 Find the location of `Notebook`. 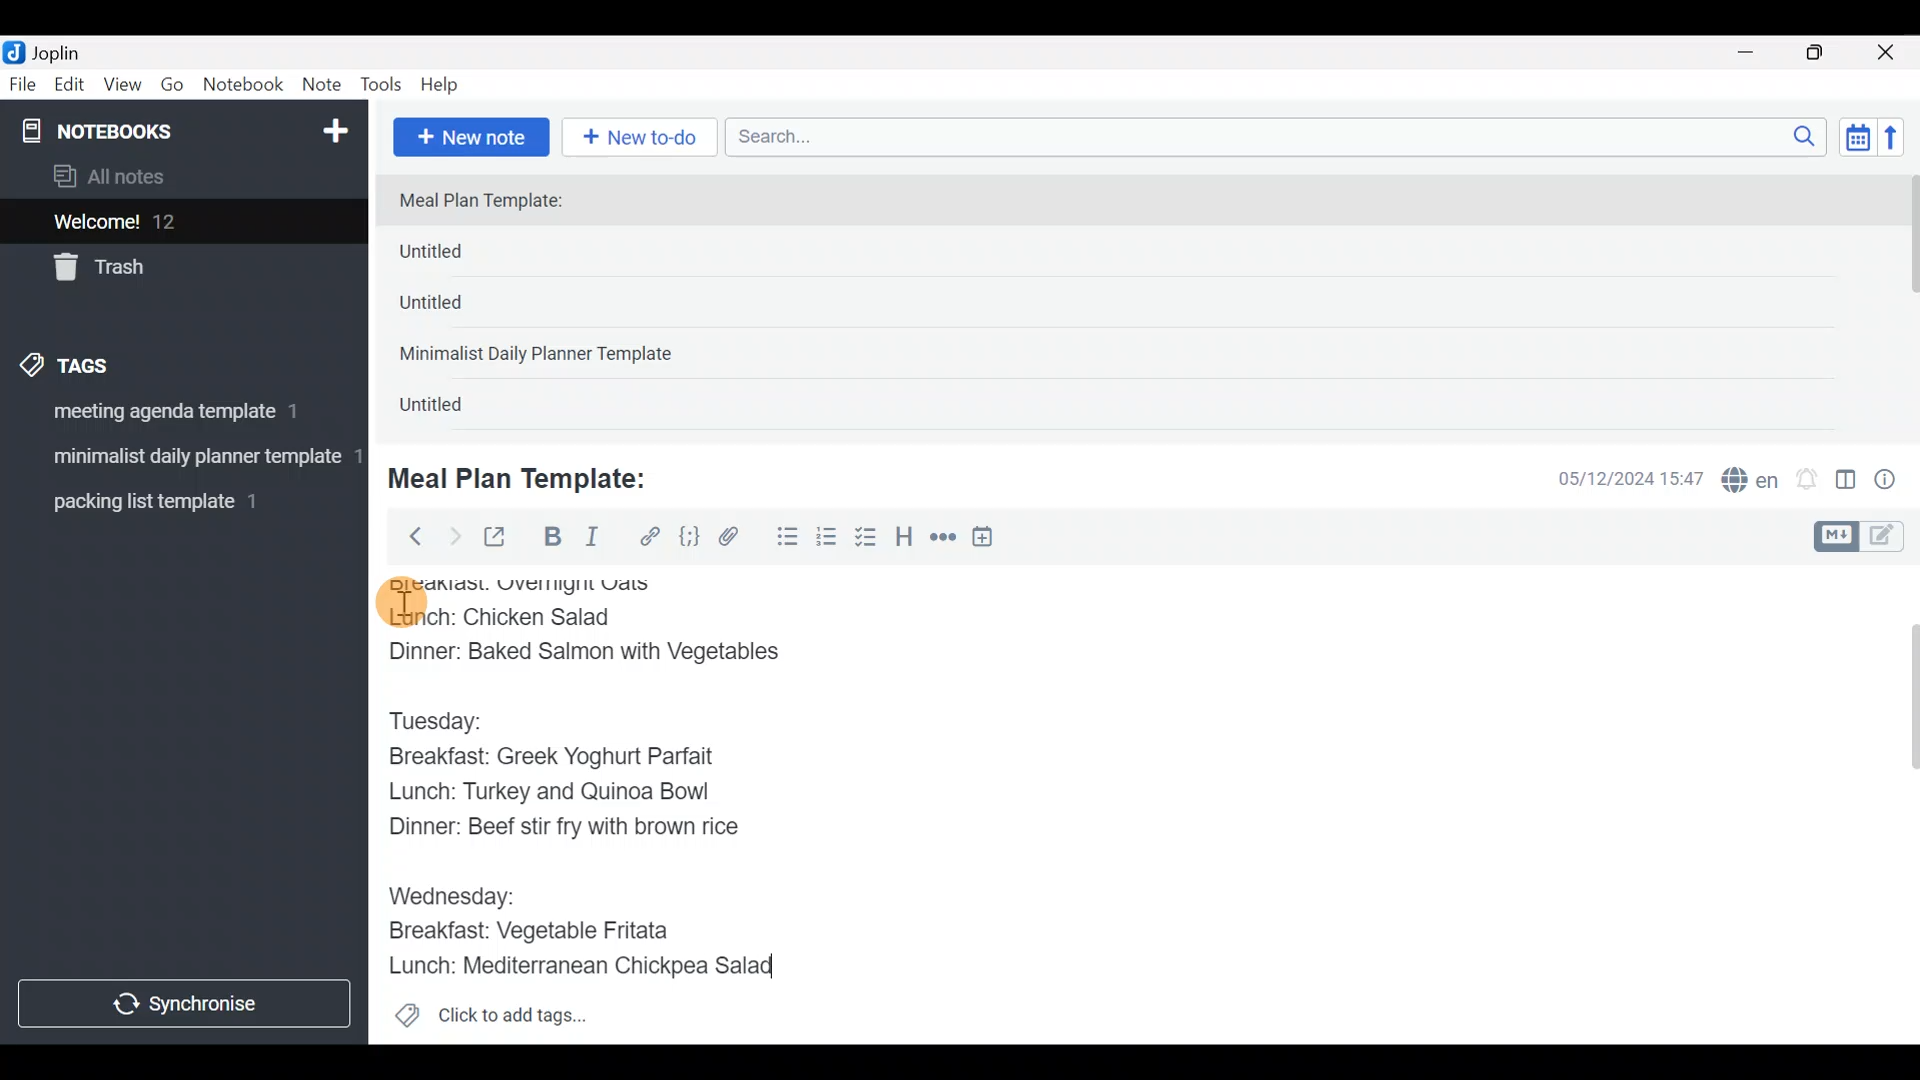

Notebook is located at coordinates (244, 85).